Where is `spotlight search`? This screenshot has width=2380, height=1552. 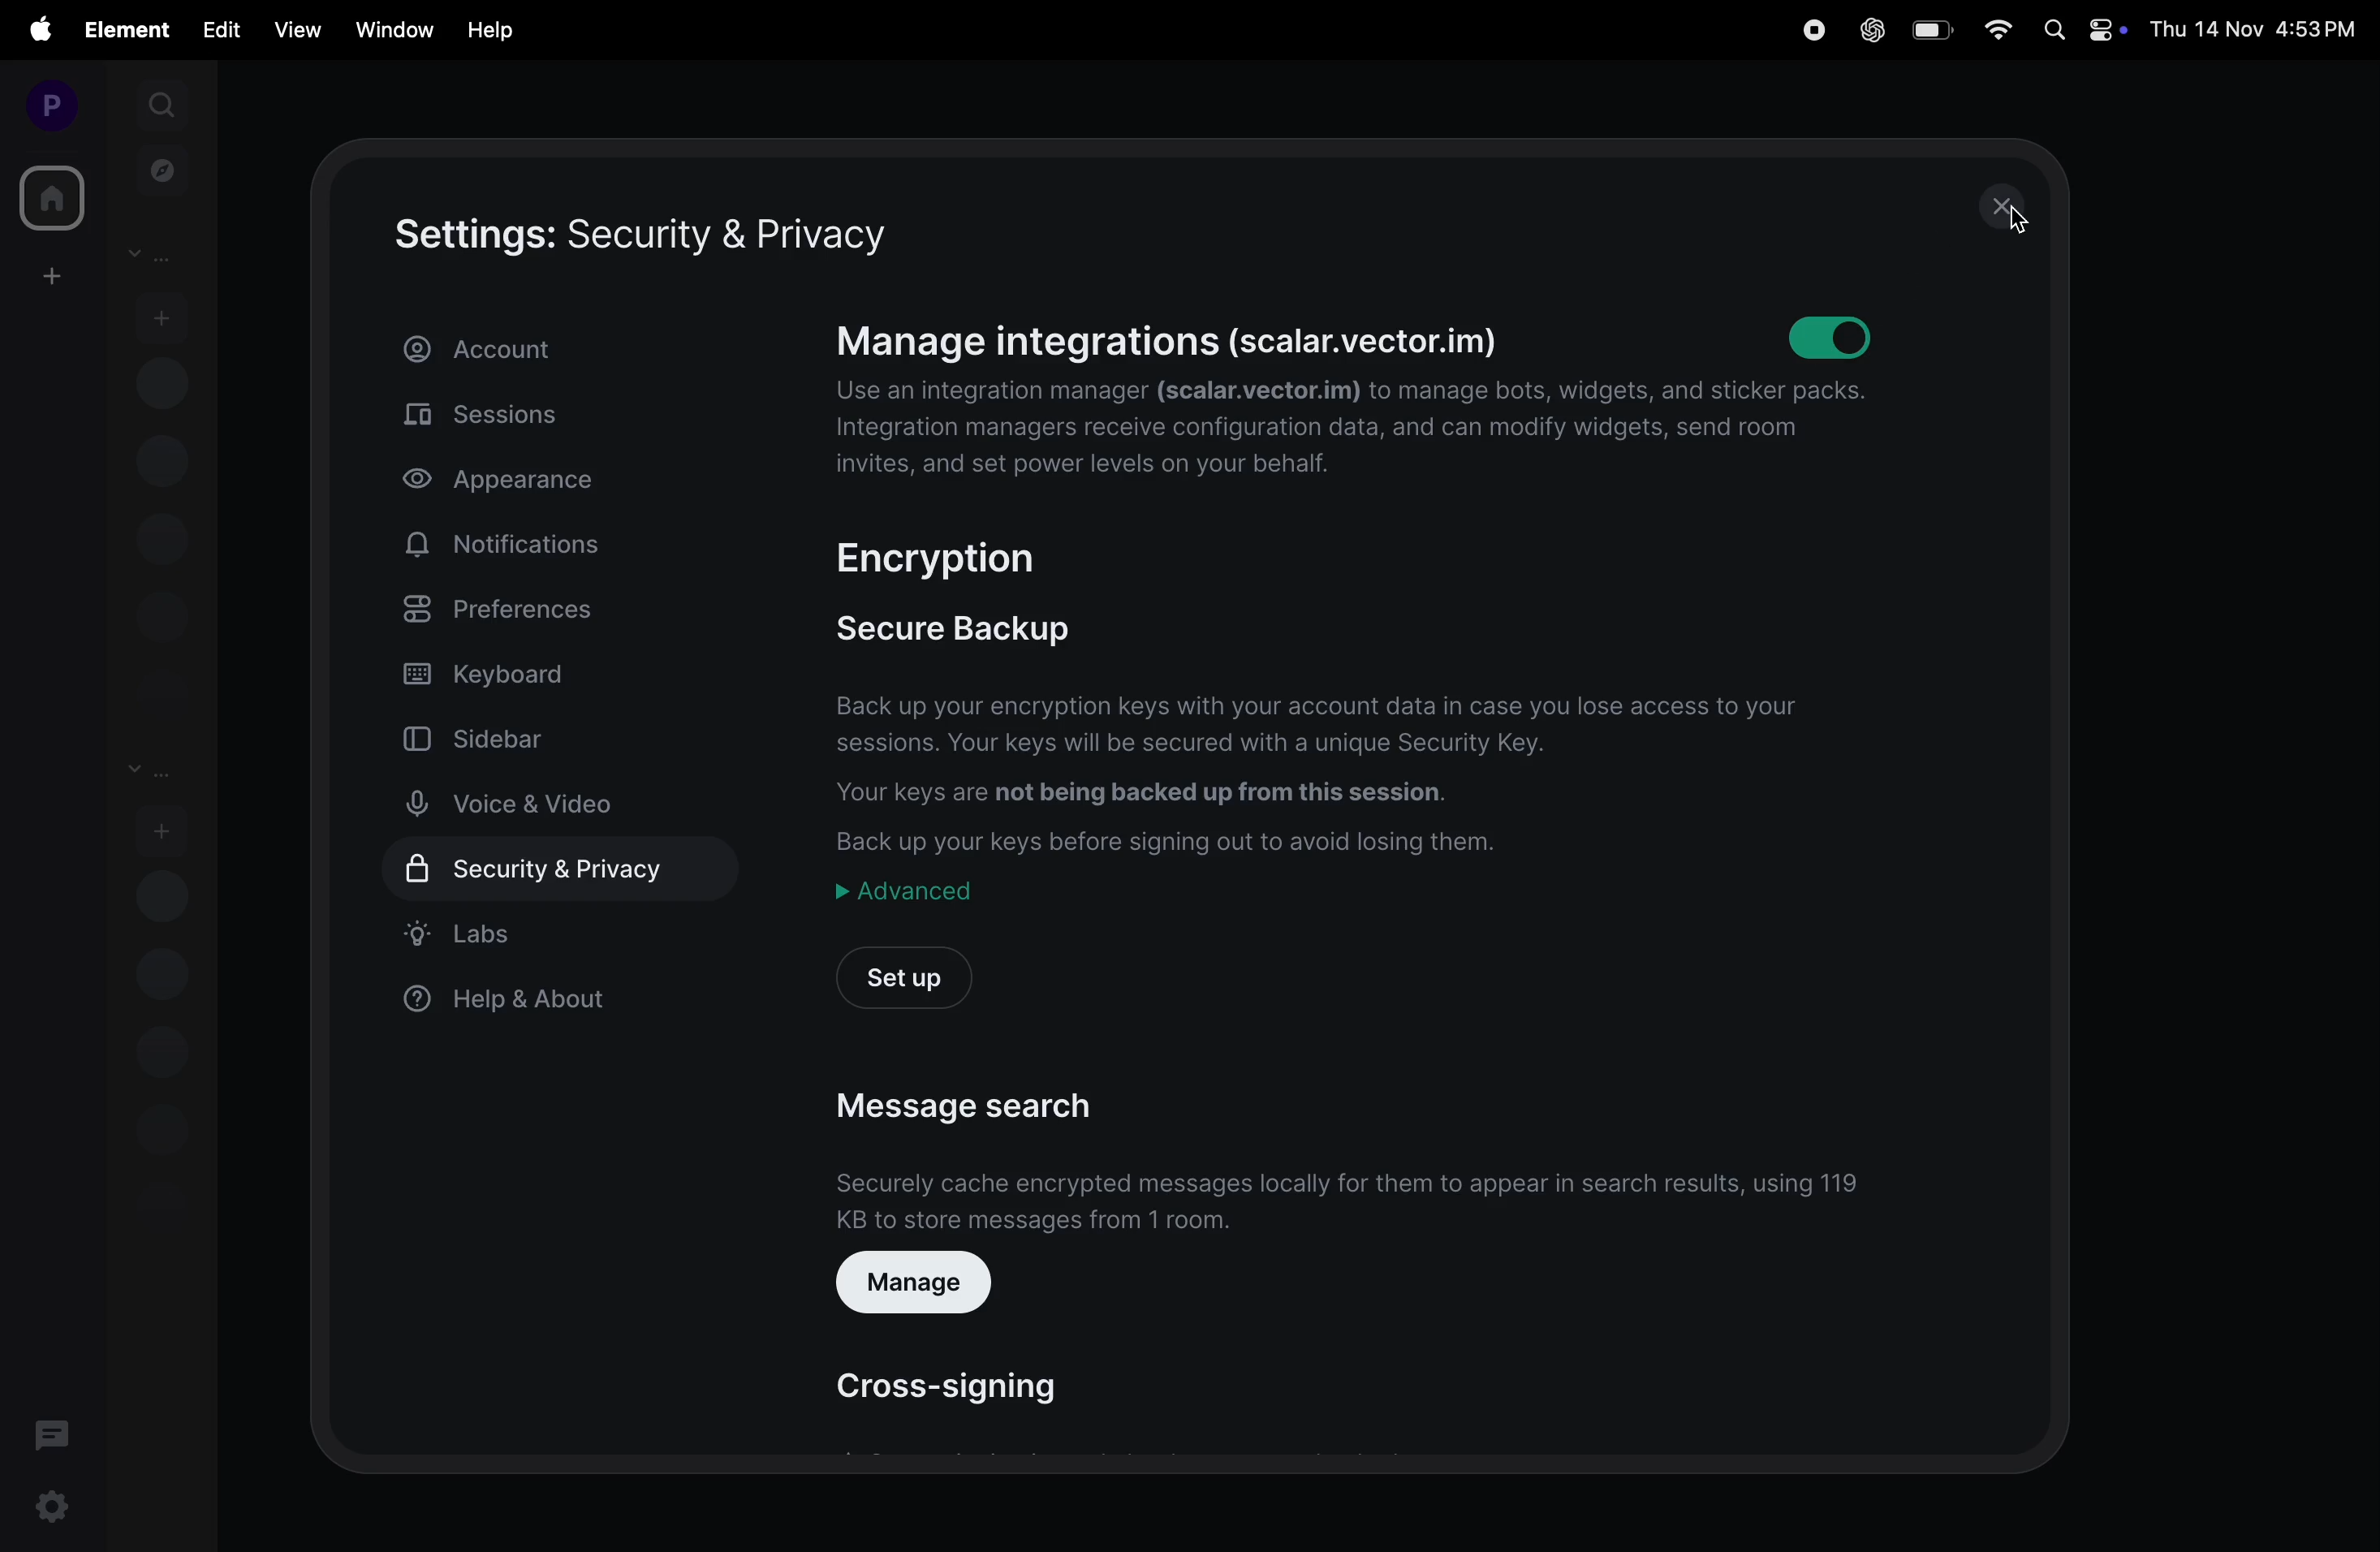 spotlight search is located at coordinates (2053, 28).